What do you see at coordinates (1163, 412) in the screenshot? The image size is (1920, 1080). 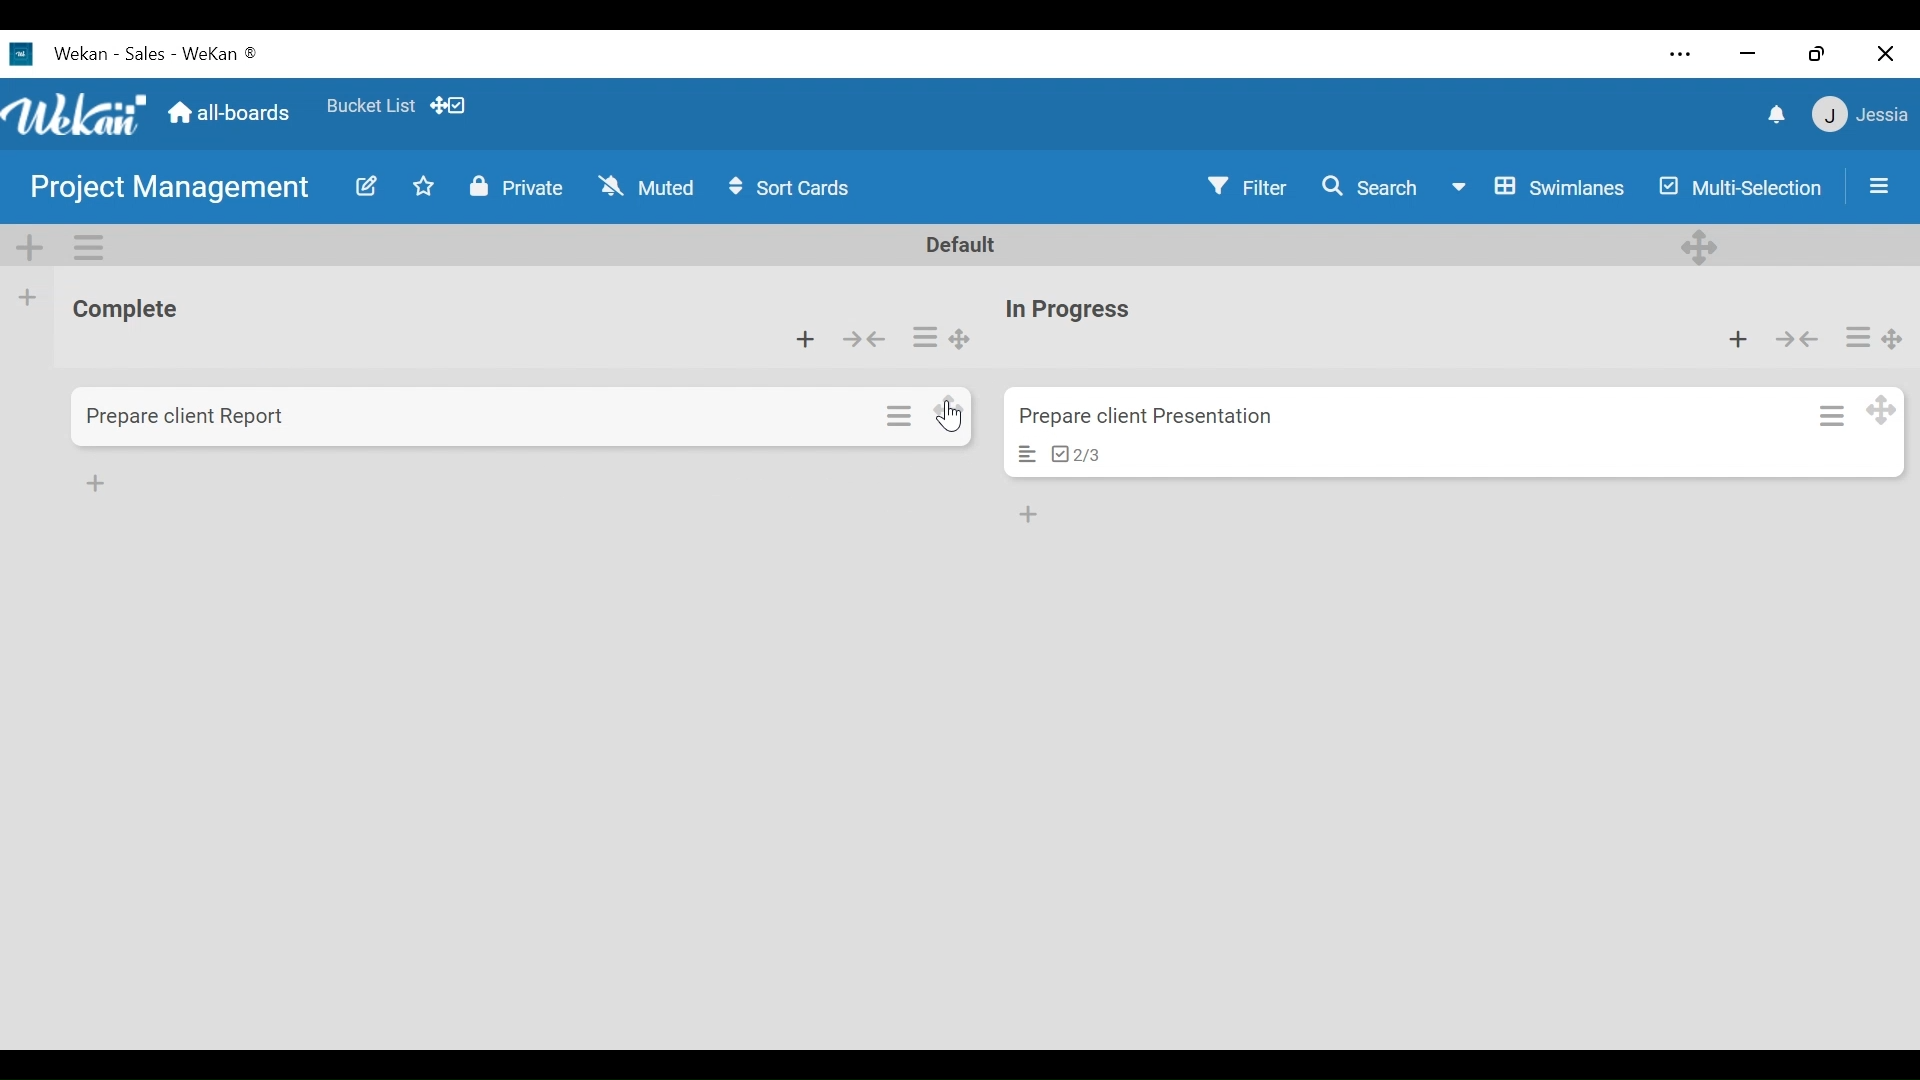 I see `prepare client presentations` at bounding box center [1163, 412].